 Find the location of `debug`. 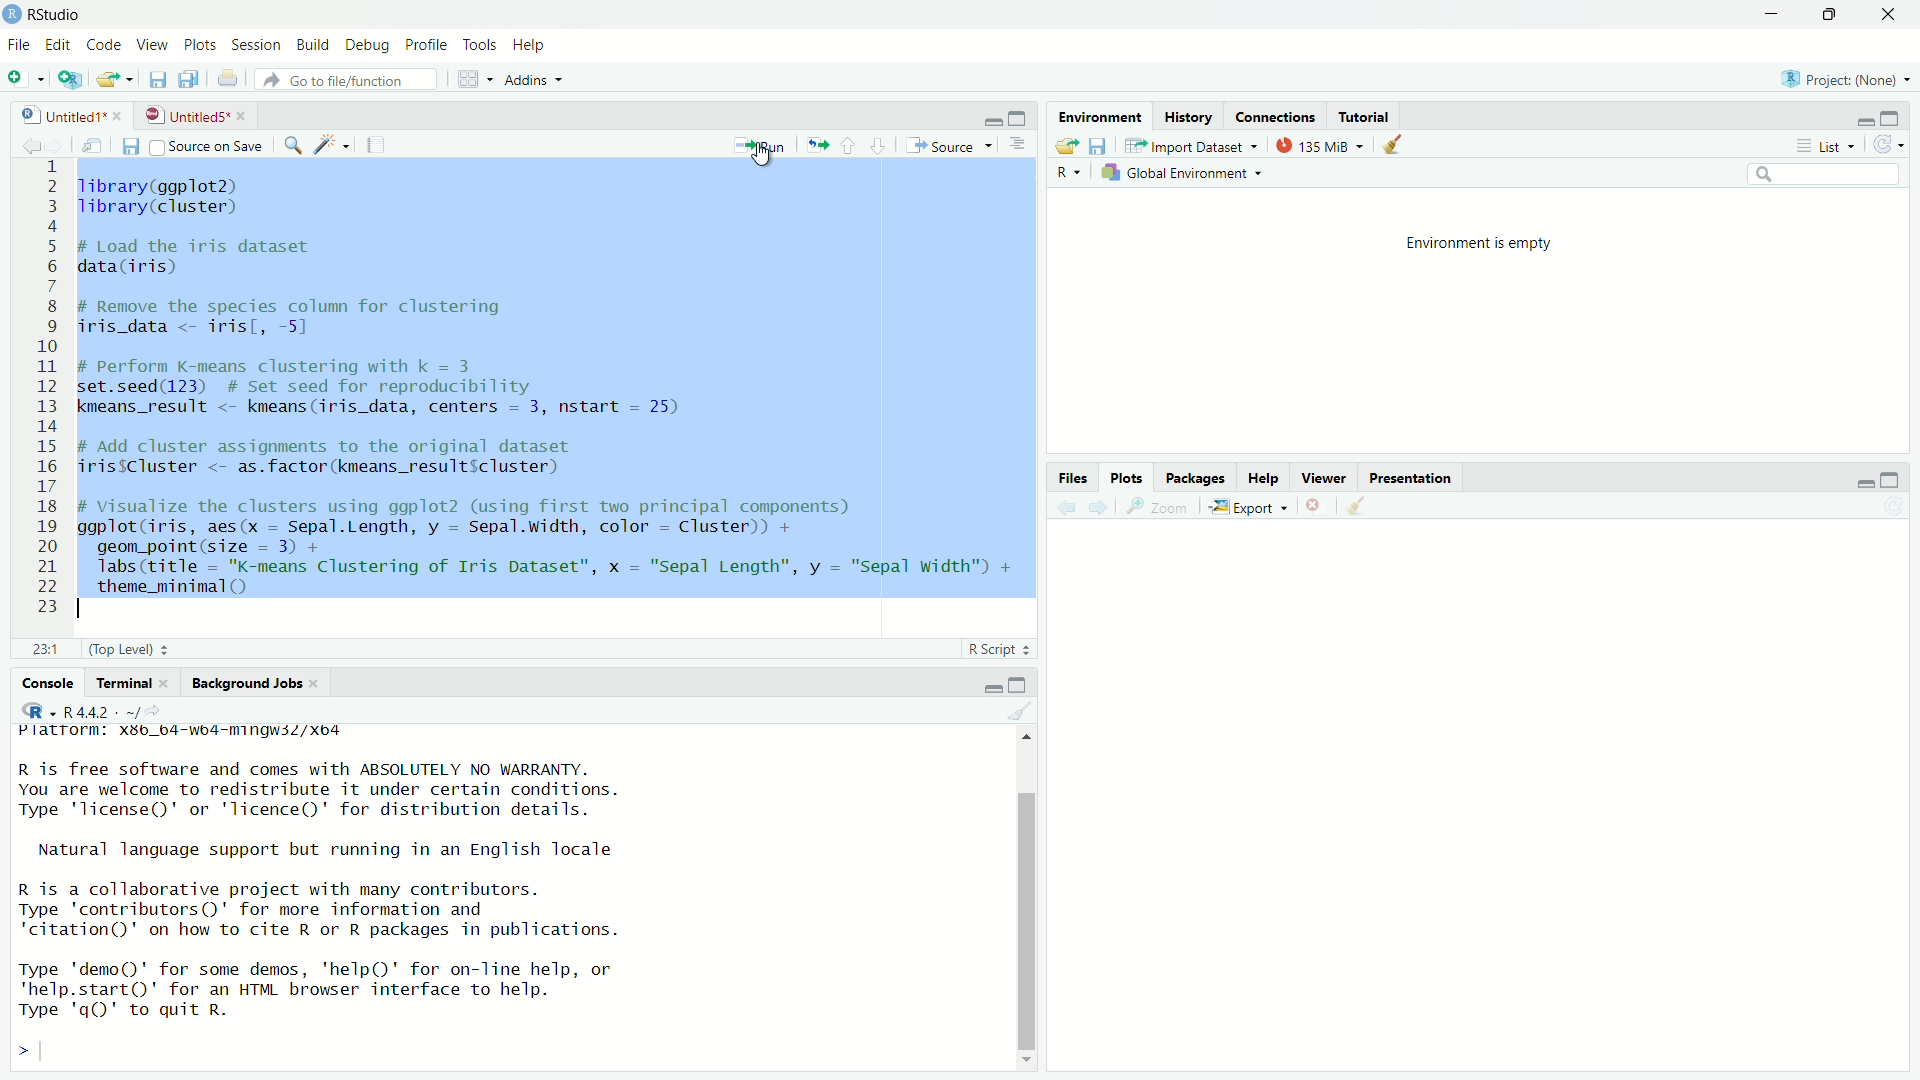

debug is located at coordinates (369, 46).